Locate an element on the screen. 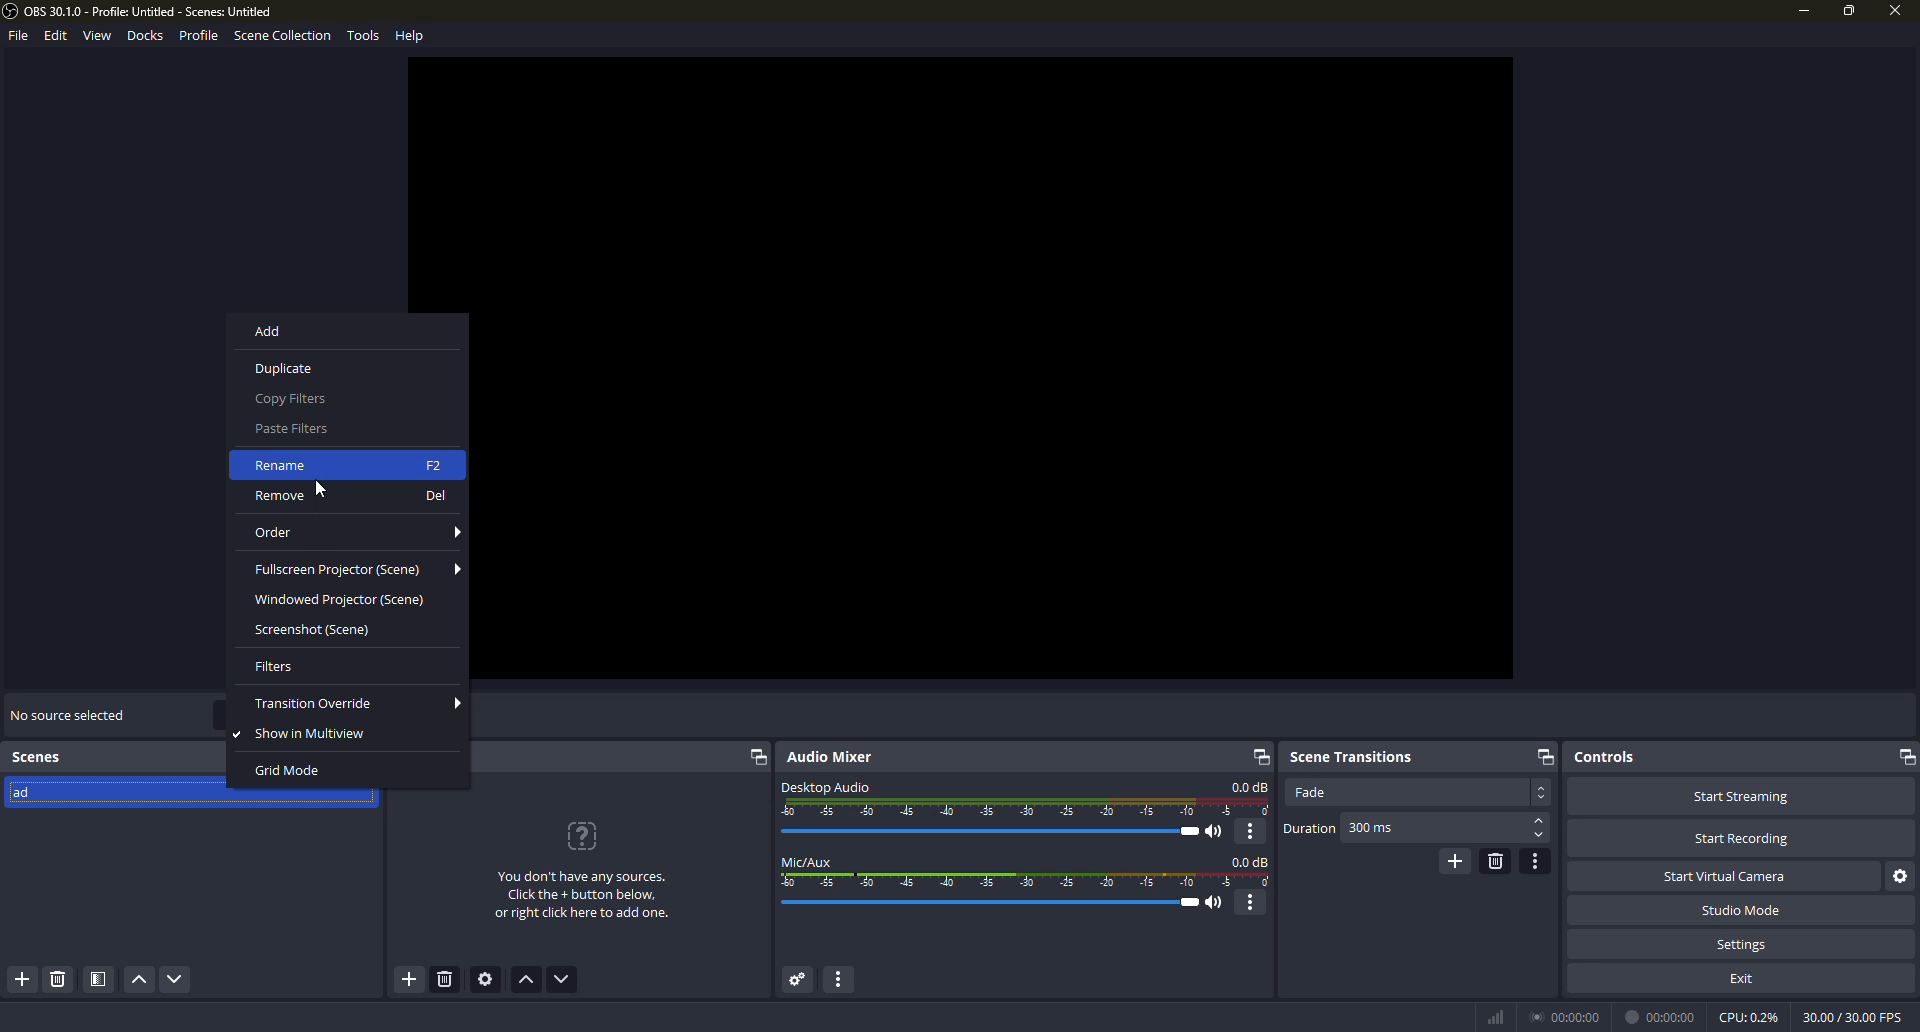 The width and height of the screenshot is (1920, 1032). volume is located at coordinates (997, 831).